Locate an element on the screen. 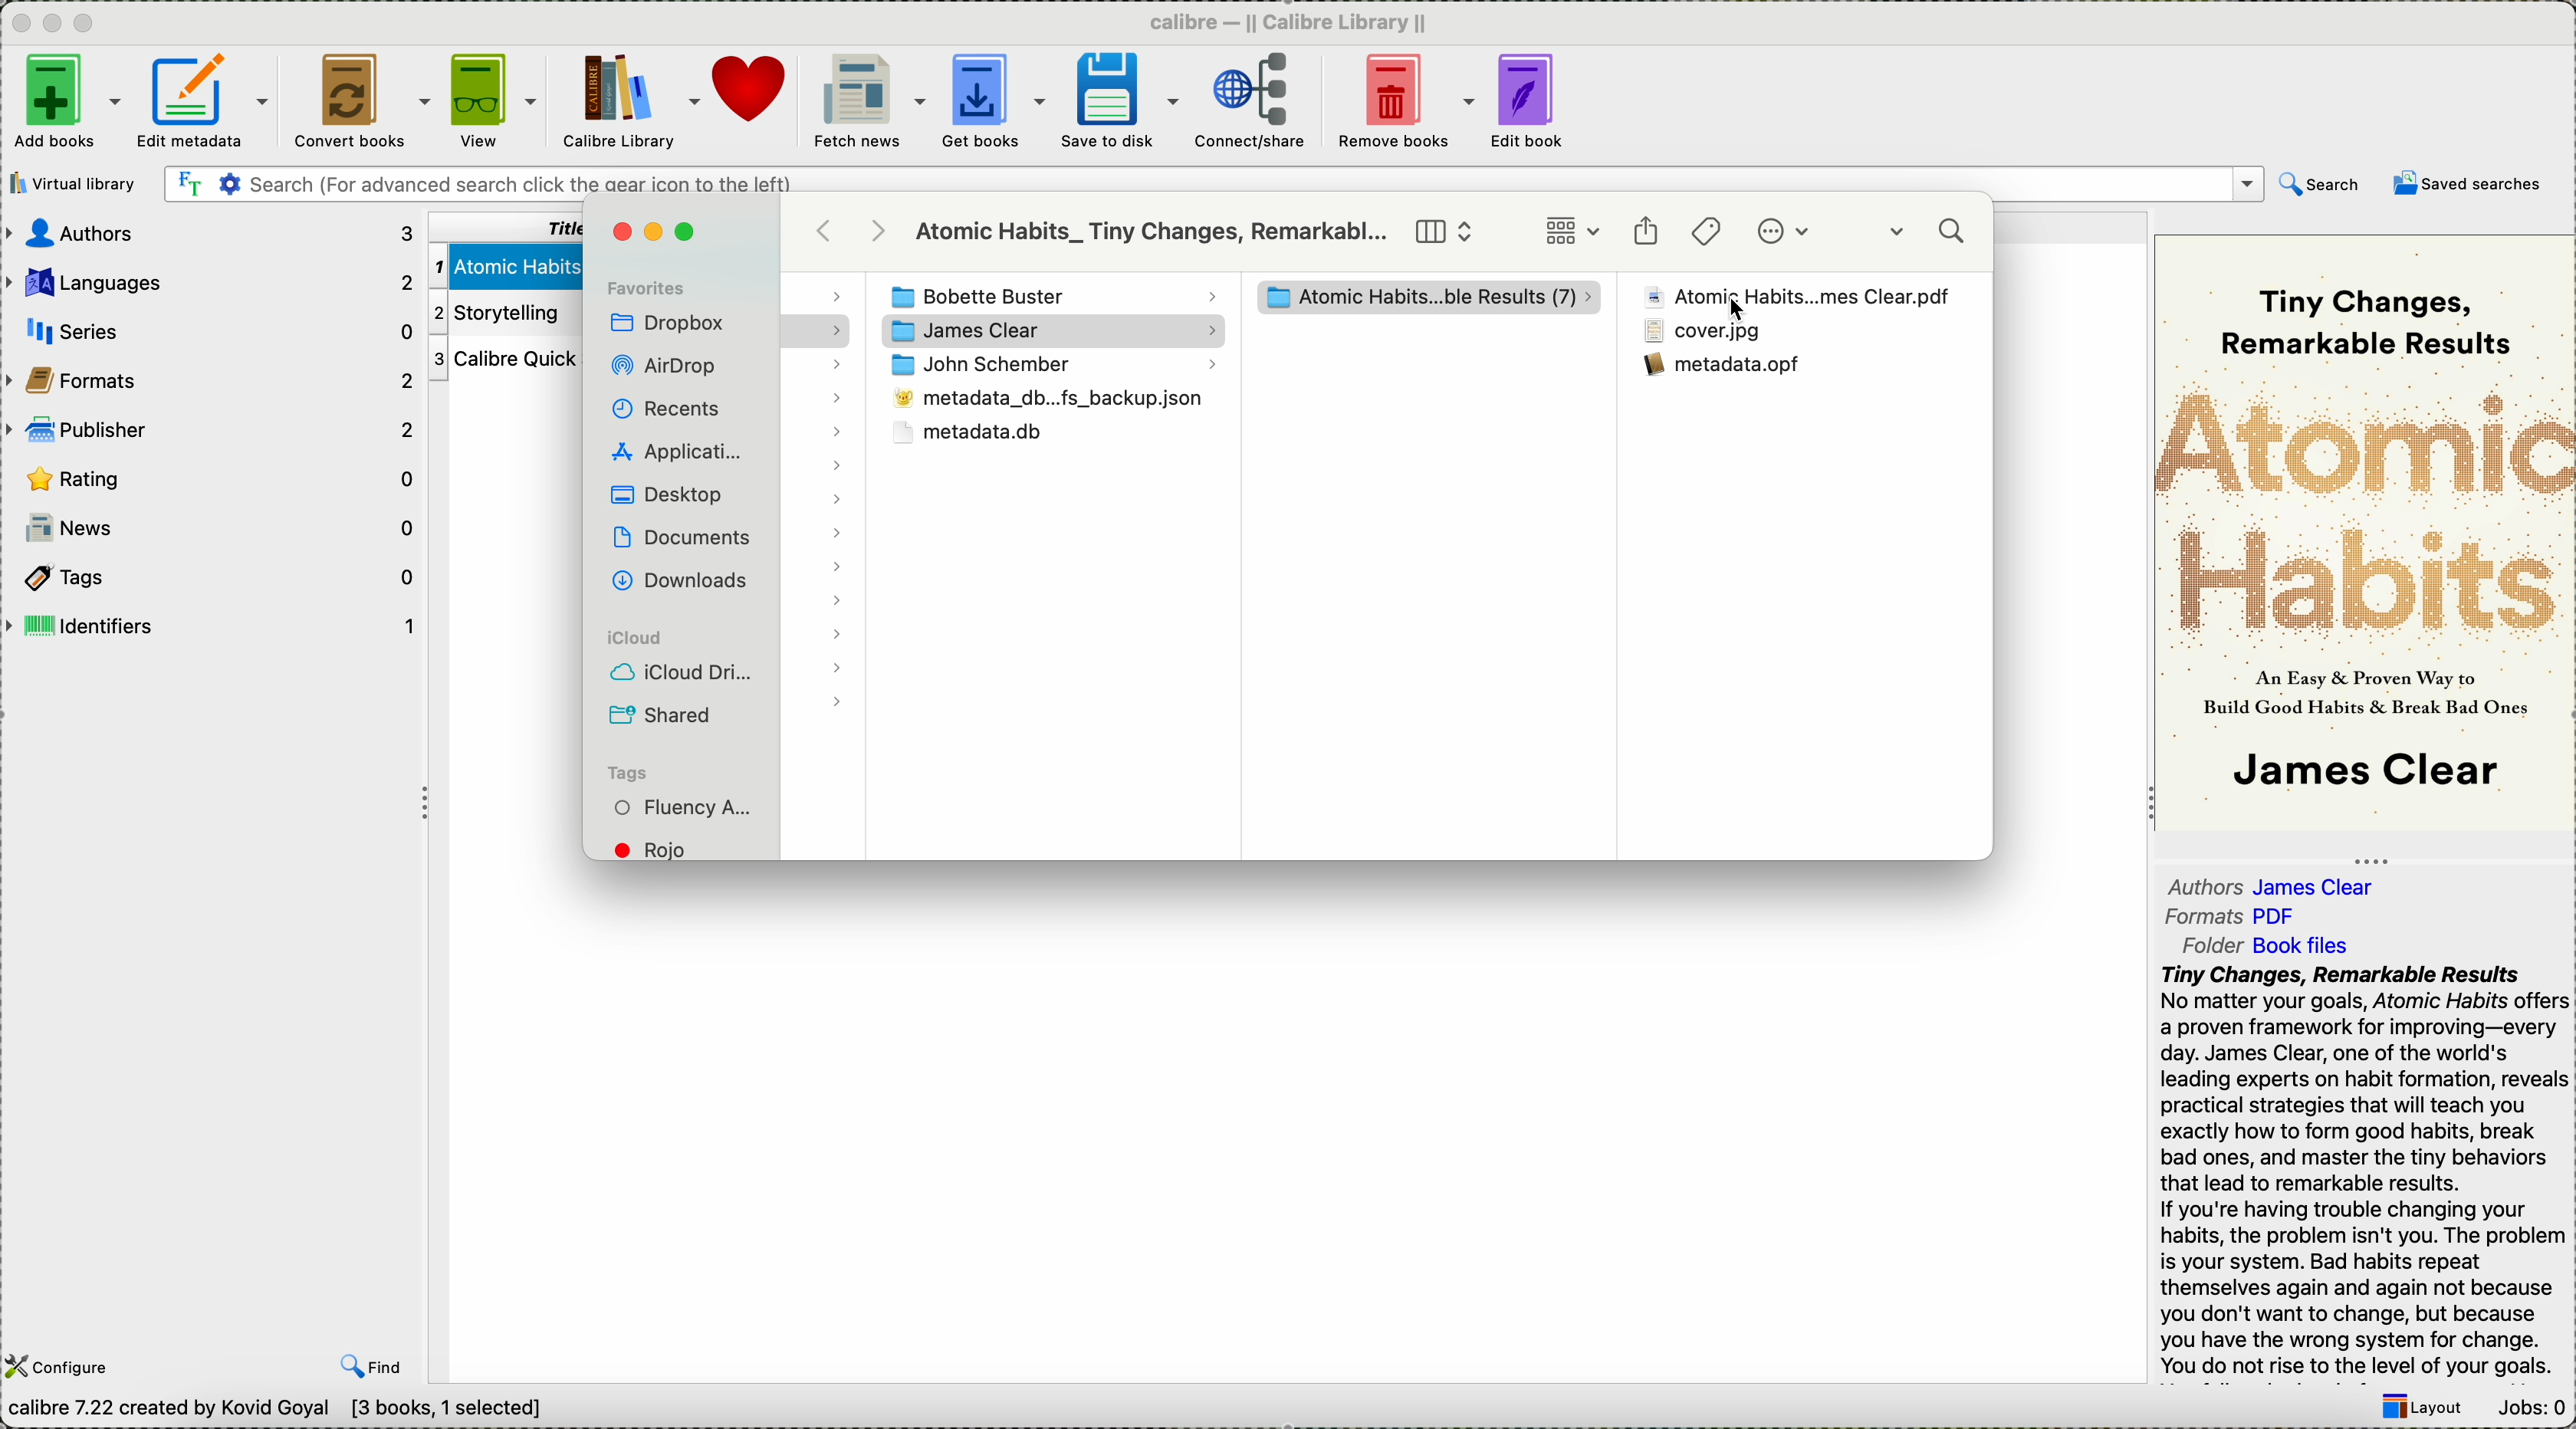 The width and height of the screenshot is (2576, 1429). Dropbox is located at coordinates (669, 325).